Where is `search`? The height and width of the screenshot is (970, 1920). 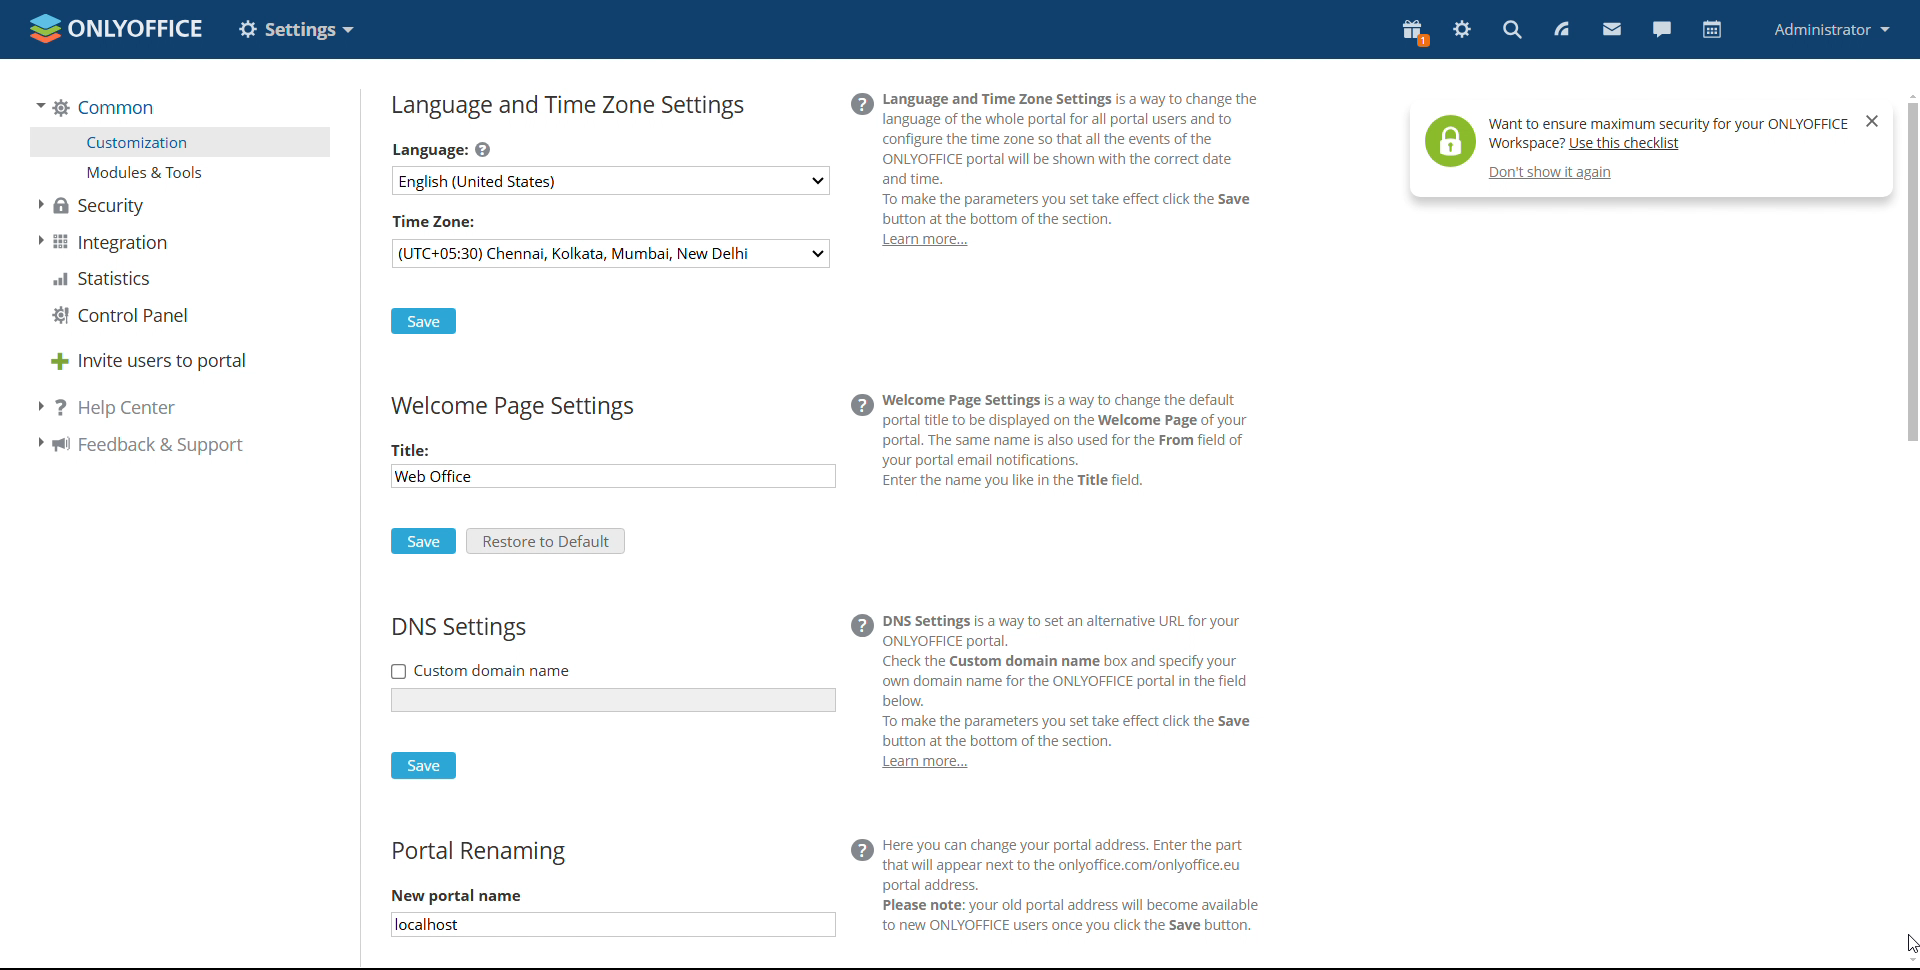 search is located at coordinates (1511, 29).